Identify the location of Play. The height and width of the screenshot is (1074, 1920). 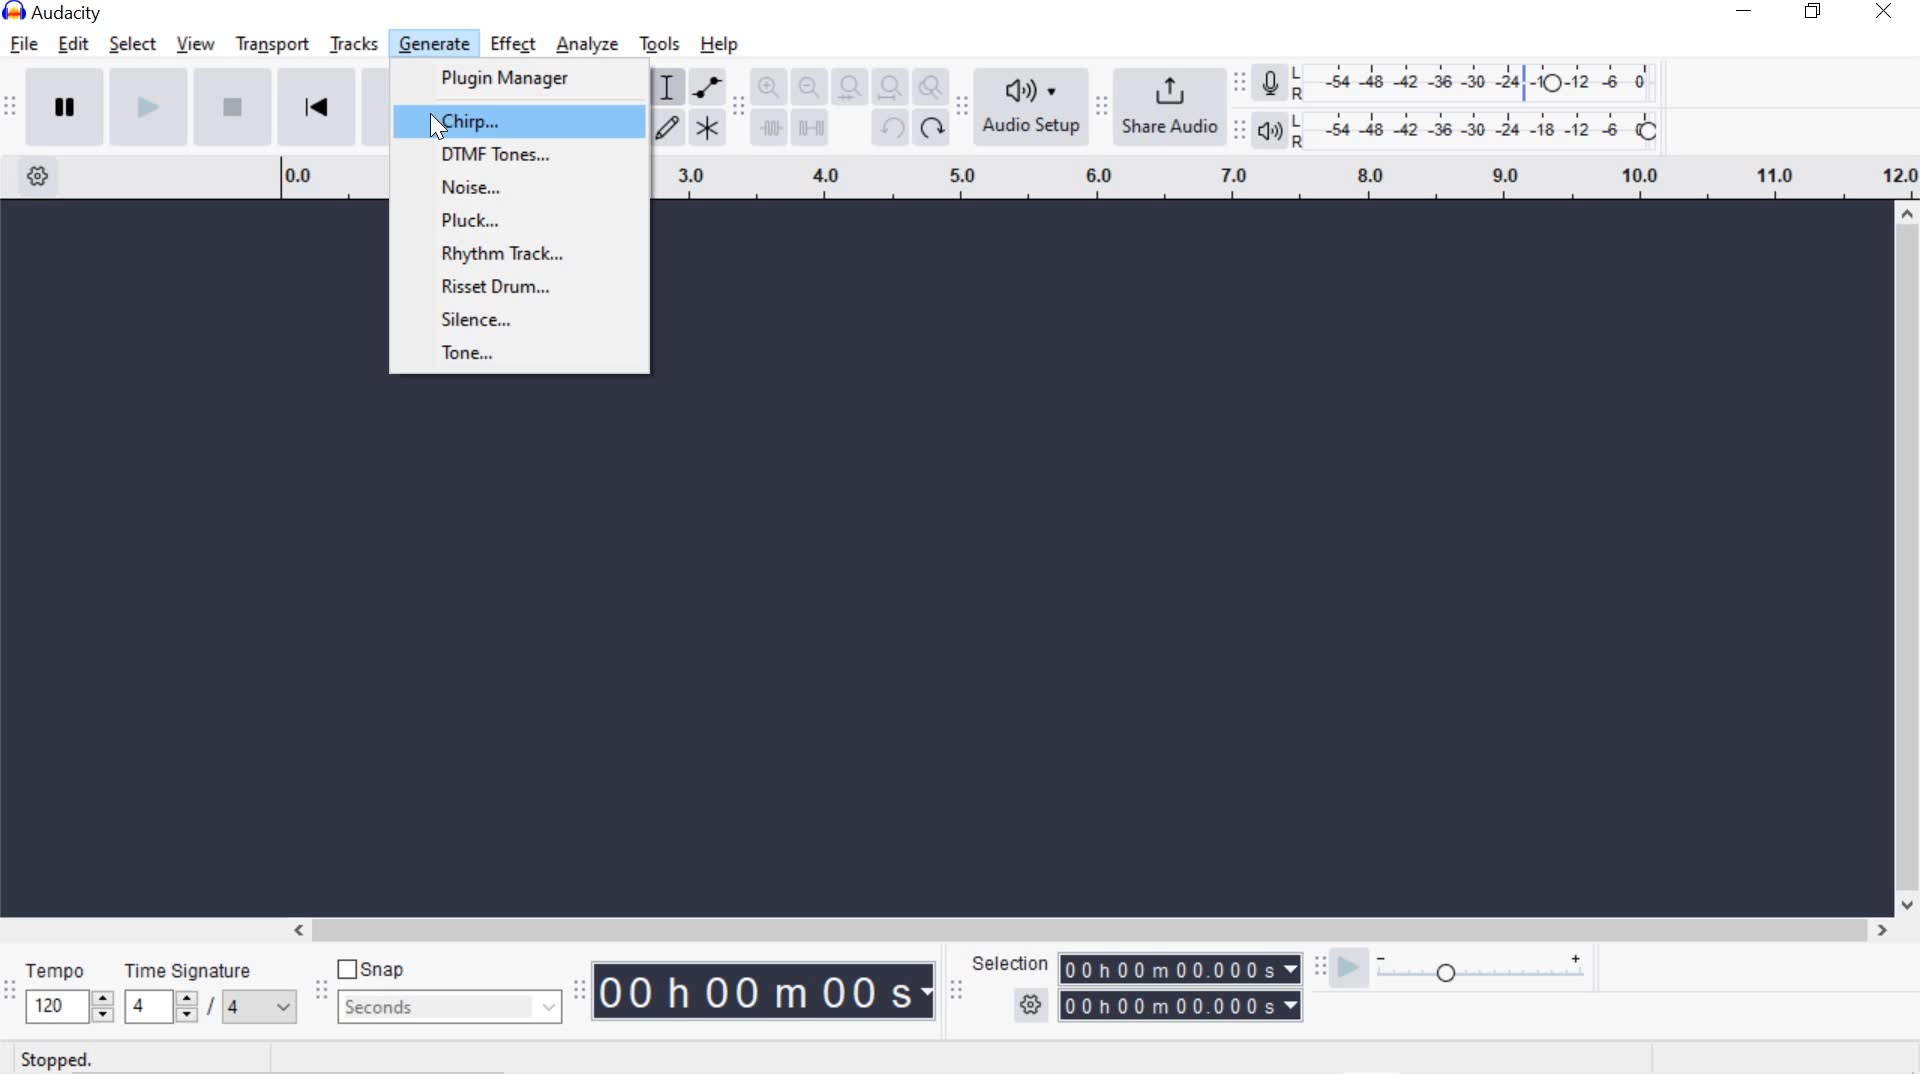
(149, 106).